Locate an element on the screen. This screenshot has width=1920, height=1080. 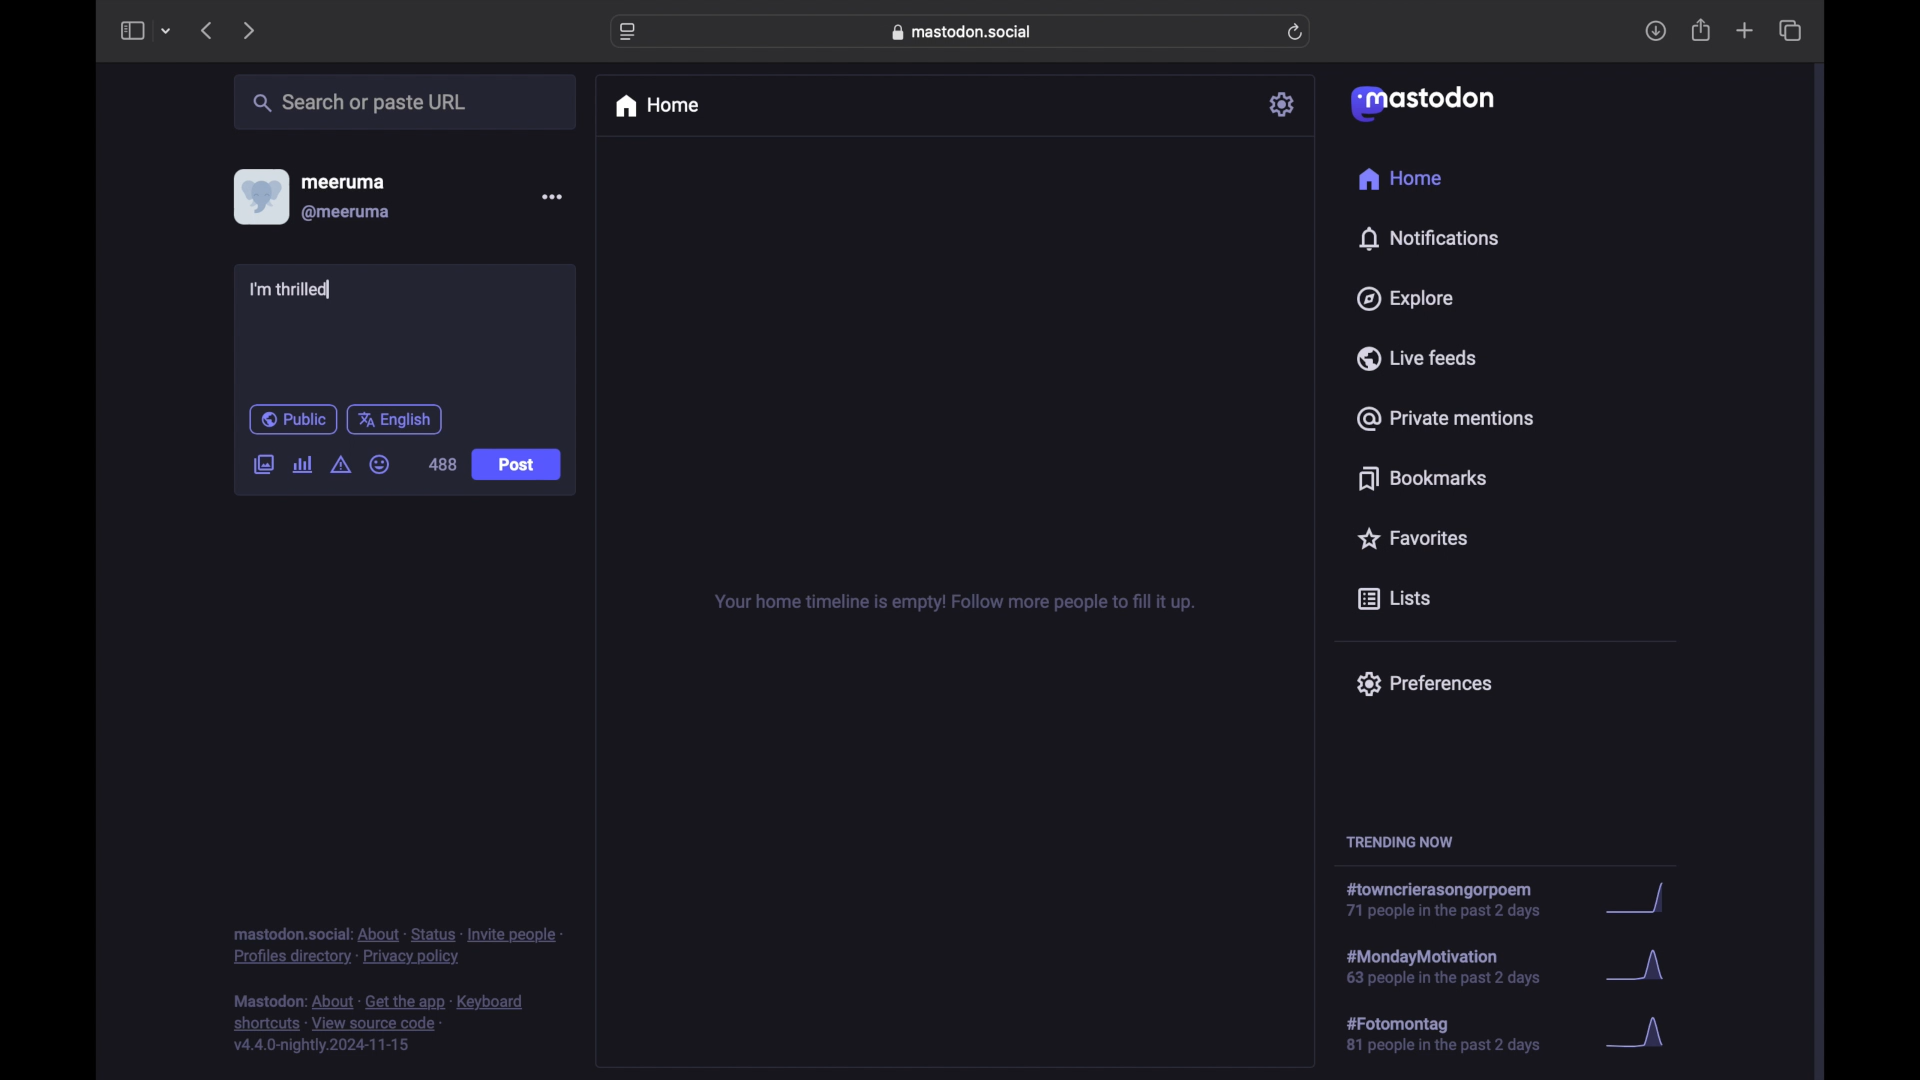
favorites is located at coordinates (1412, 538).